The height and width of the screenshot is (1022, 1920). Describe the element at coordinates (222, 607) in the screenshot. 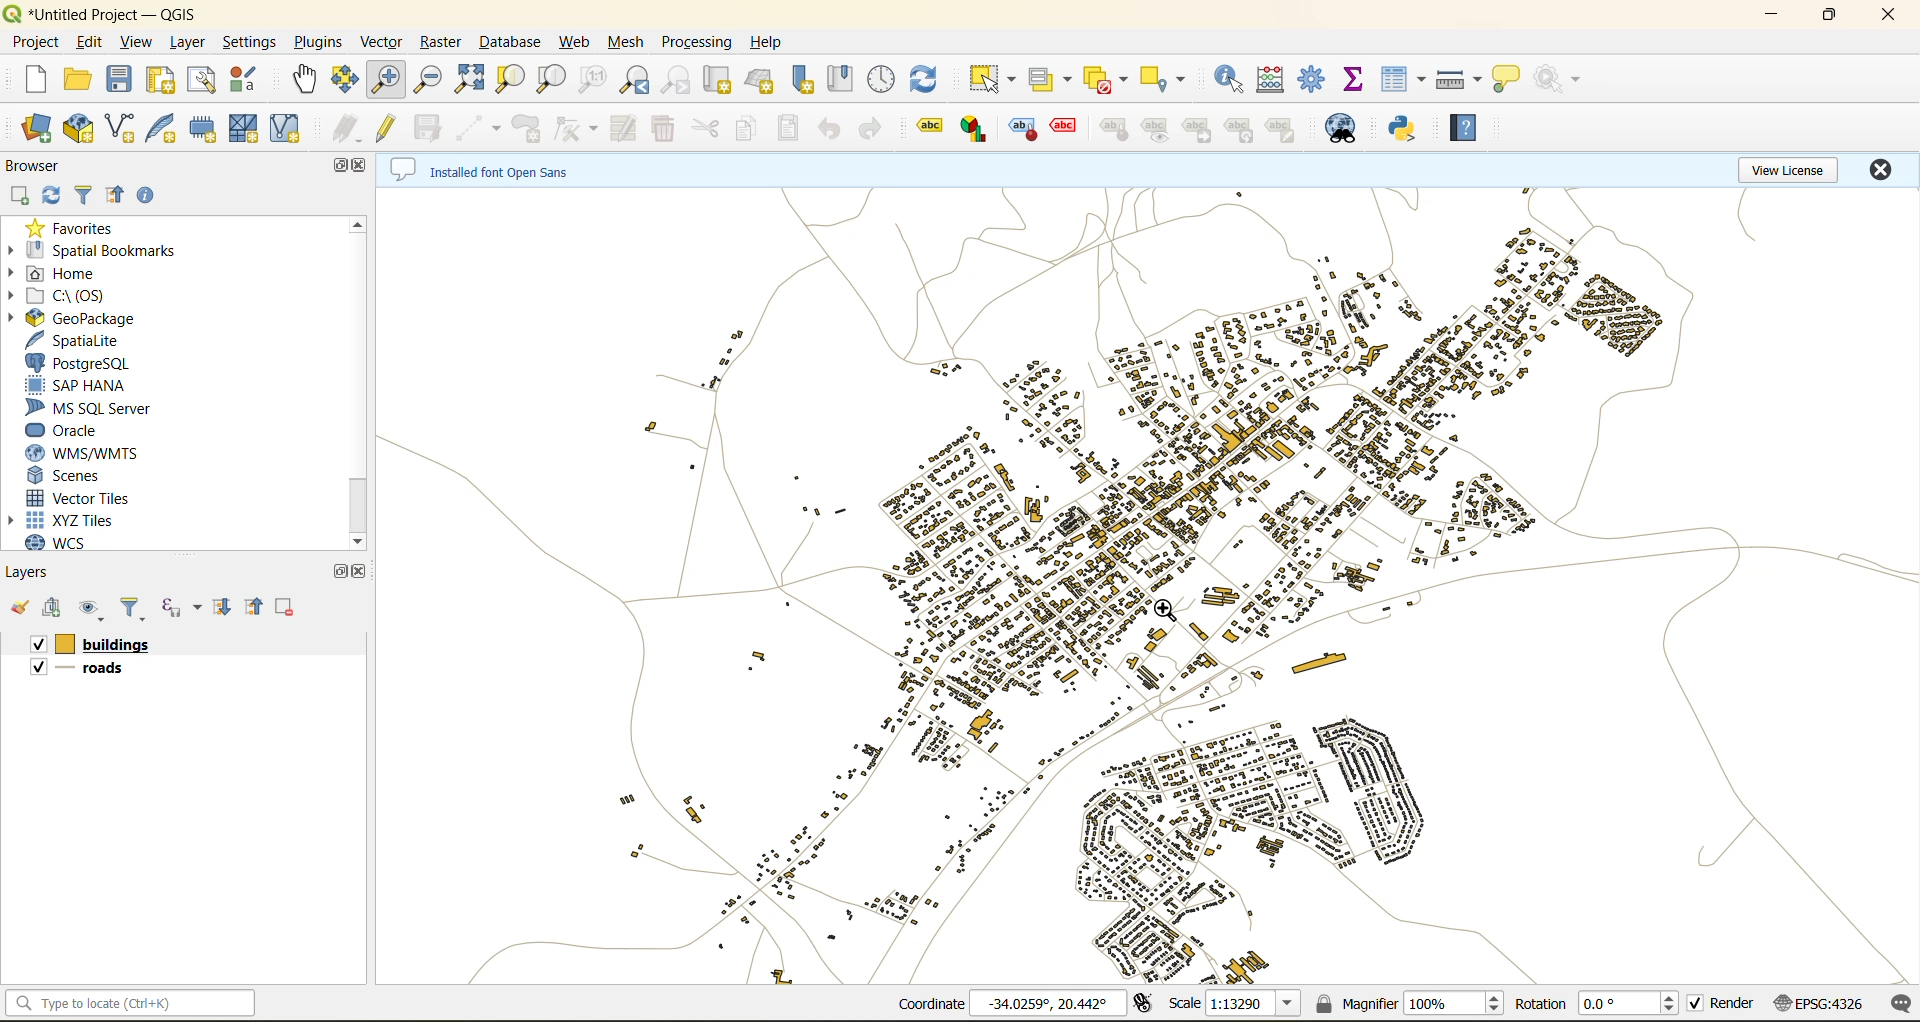

I see `expand all` at that location.